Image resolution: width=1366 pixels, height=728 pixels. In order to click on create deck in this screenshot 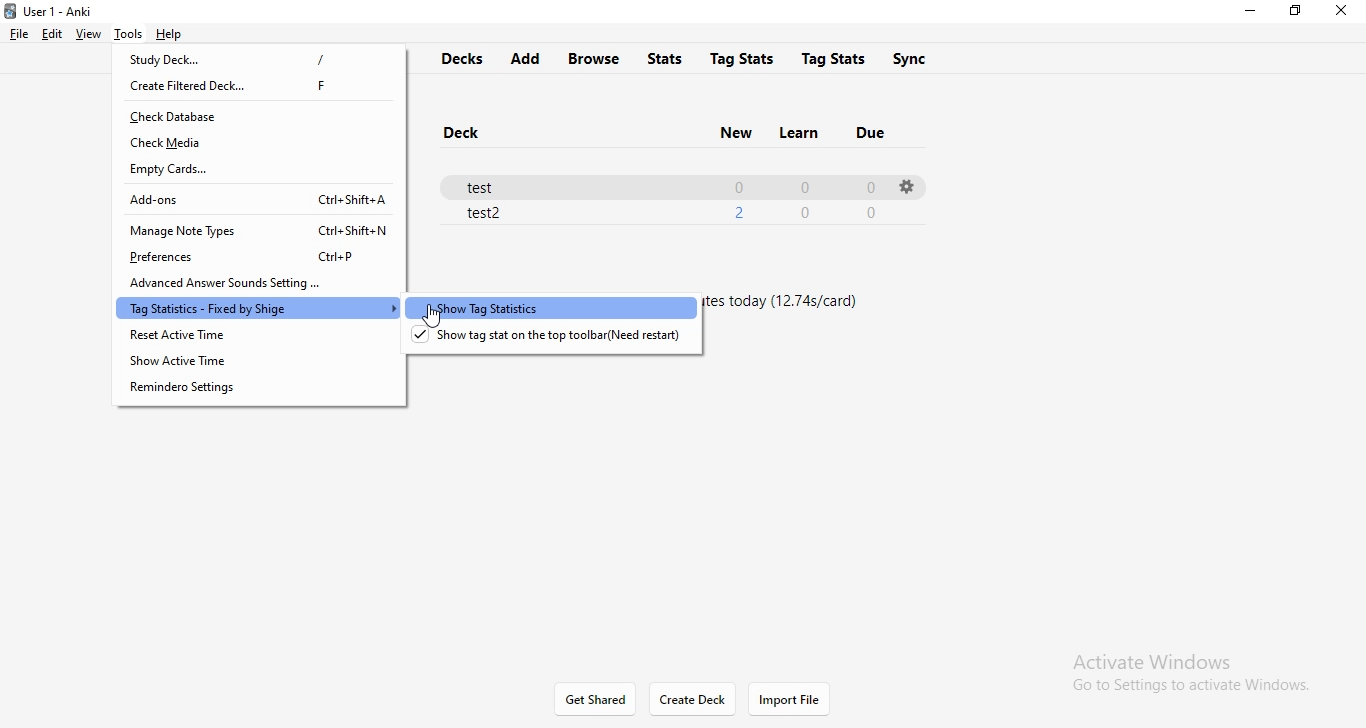, I will do `click(691, 702)`.